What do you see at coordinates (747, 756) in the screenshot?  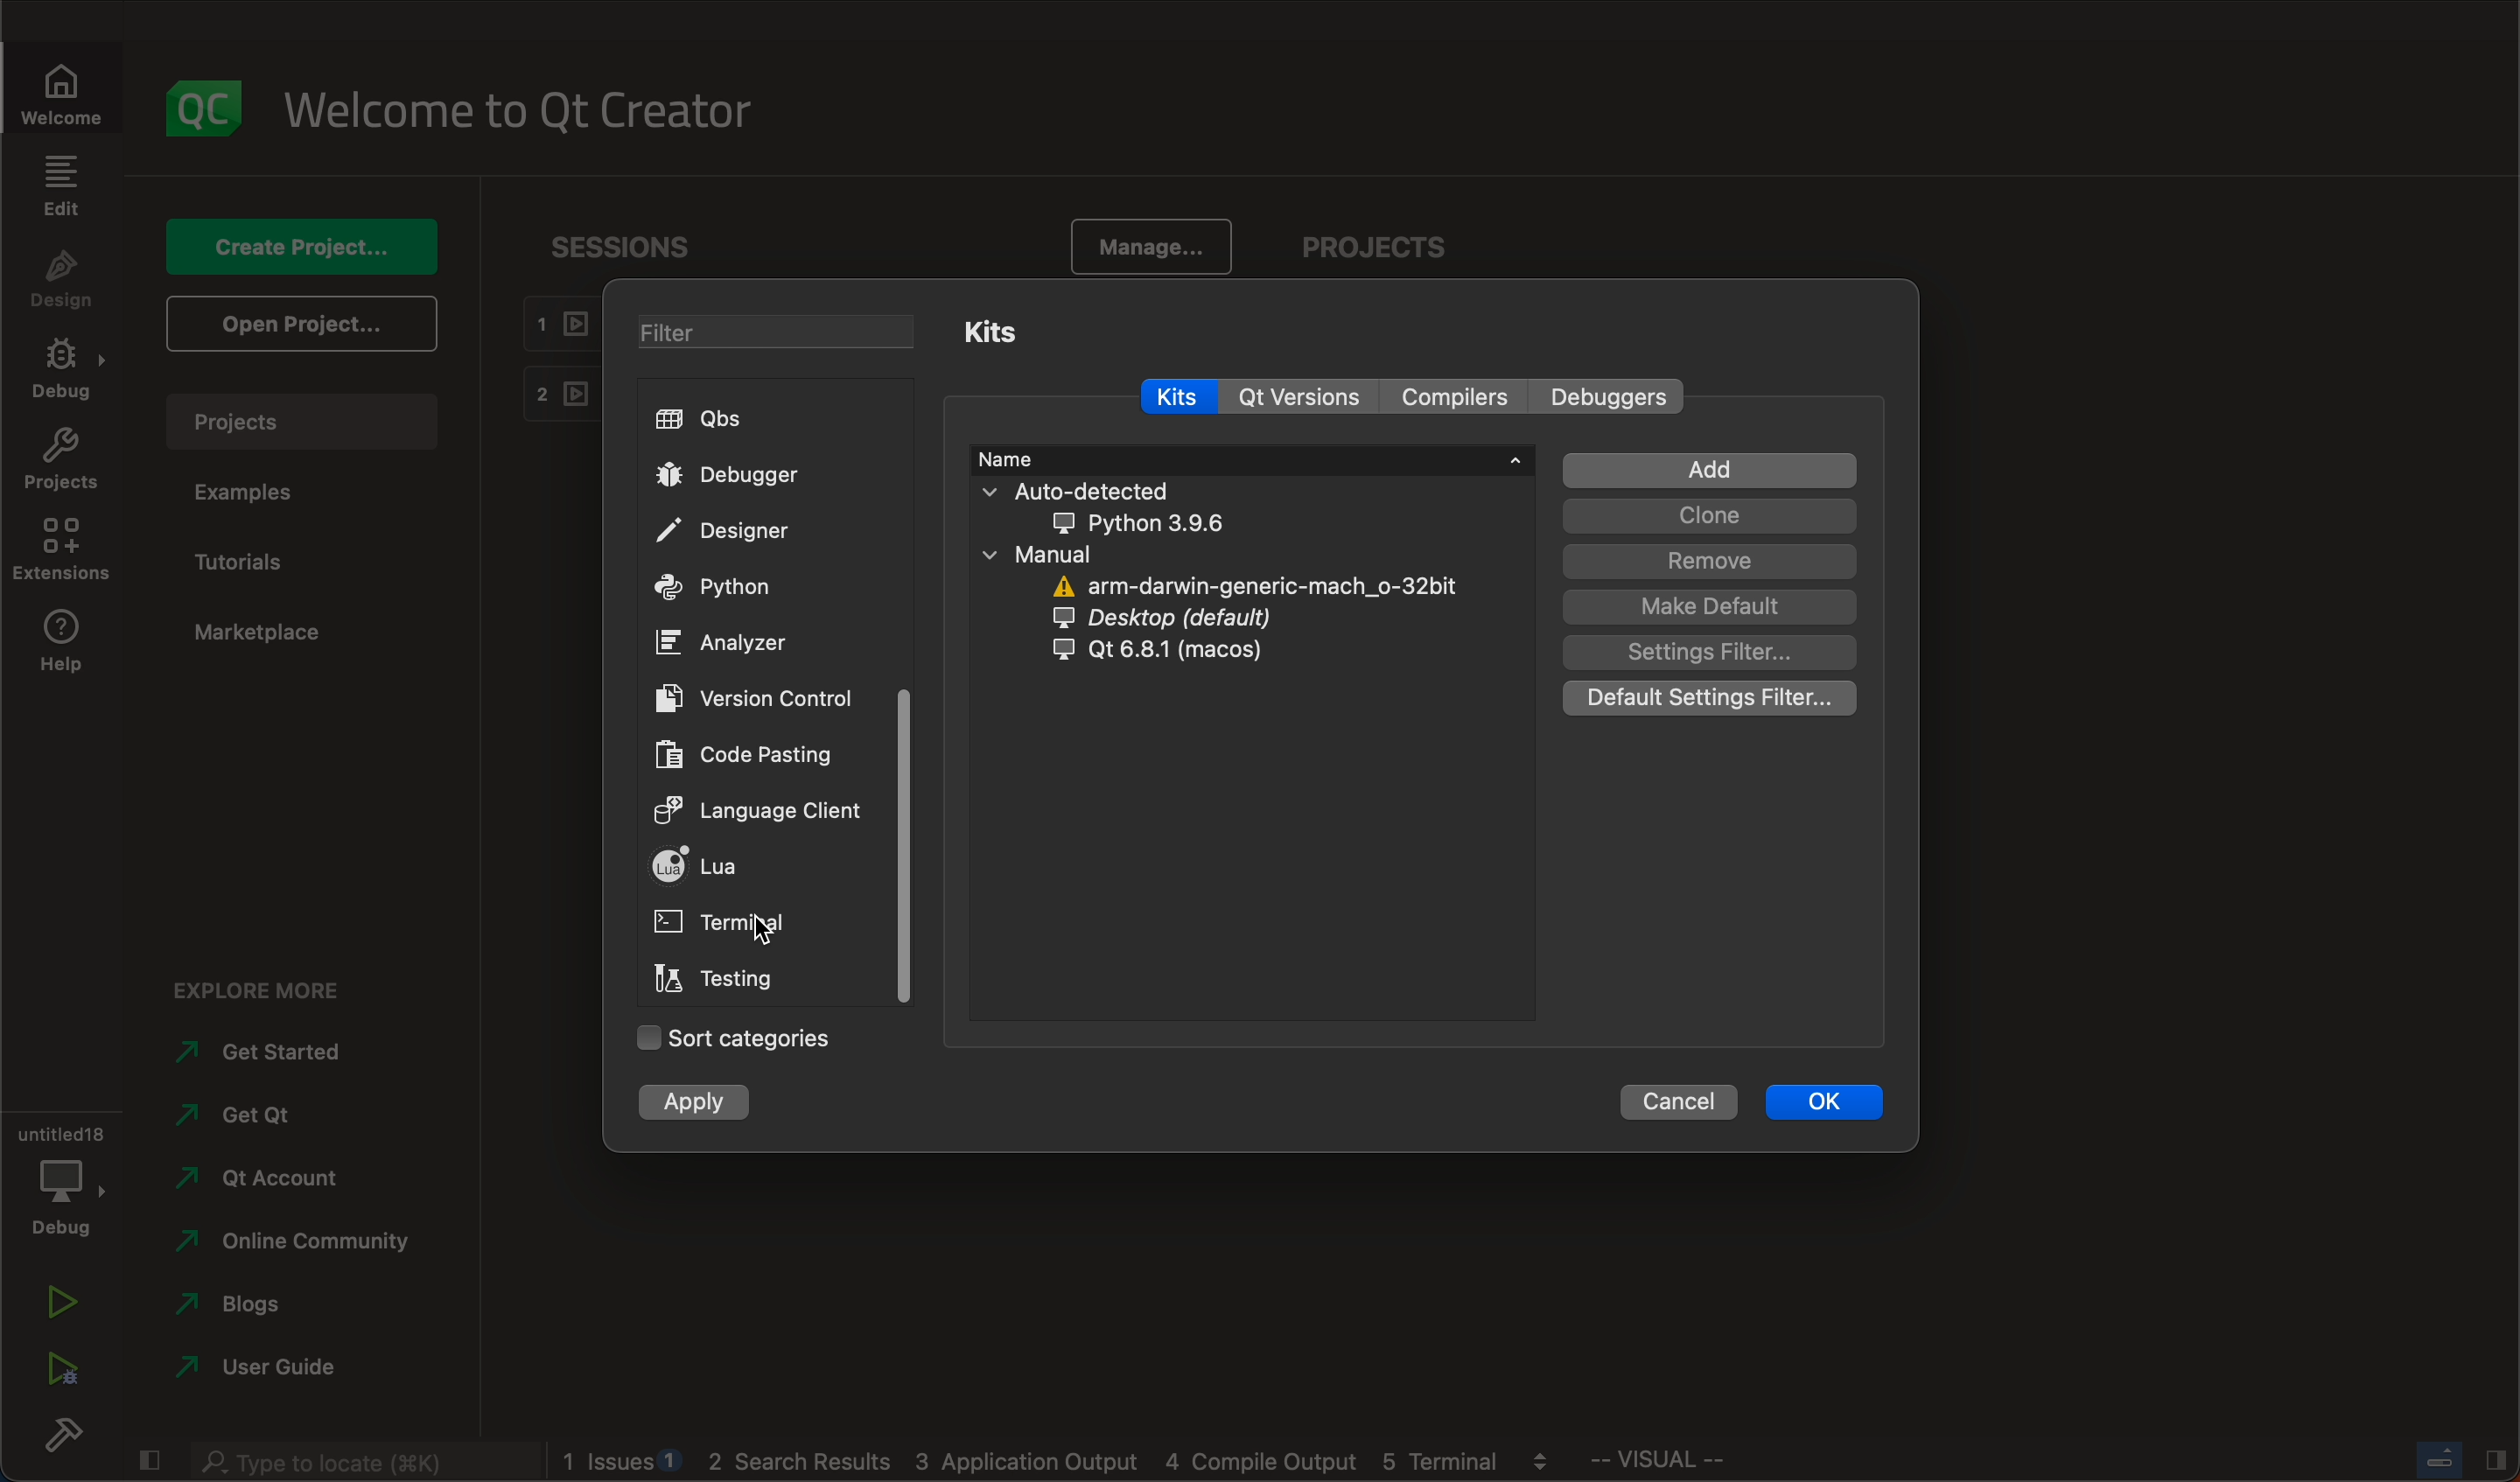 I see `code` at bounding box center [747, 756].